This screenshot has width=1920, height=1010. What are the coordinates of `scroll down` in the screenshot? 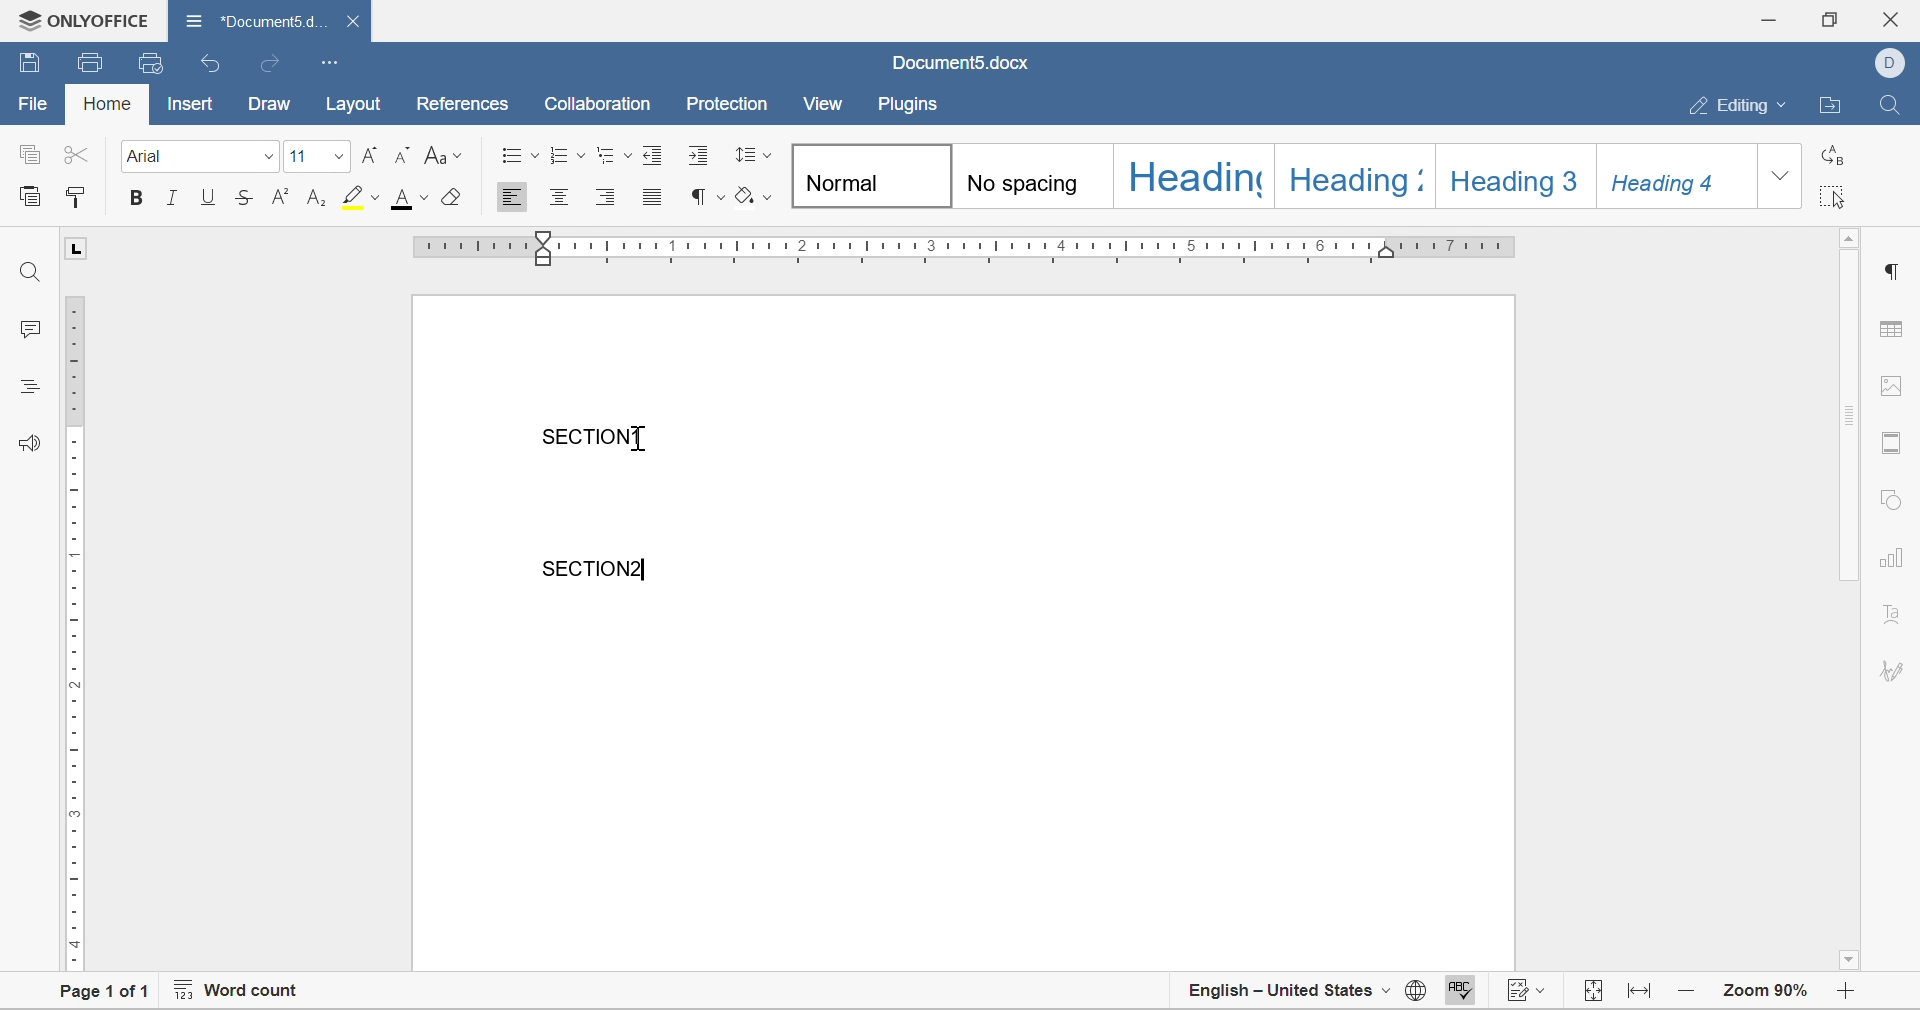 It's located at (1848, 959).